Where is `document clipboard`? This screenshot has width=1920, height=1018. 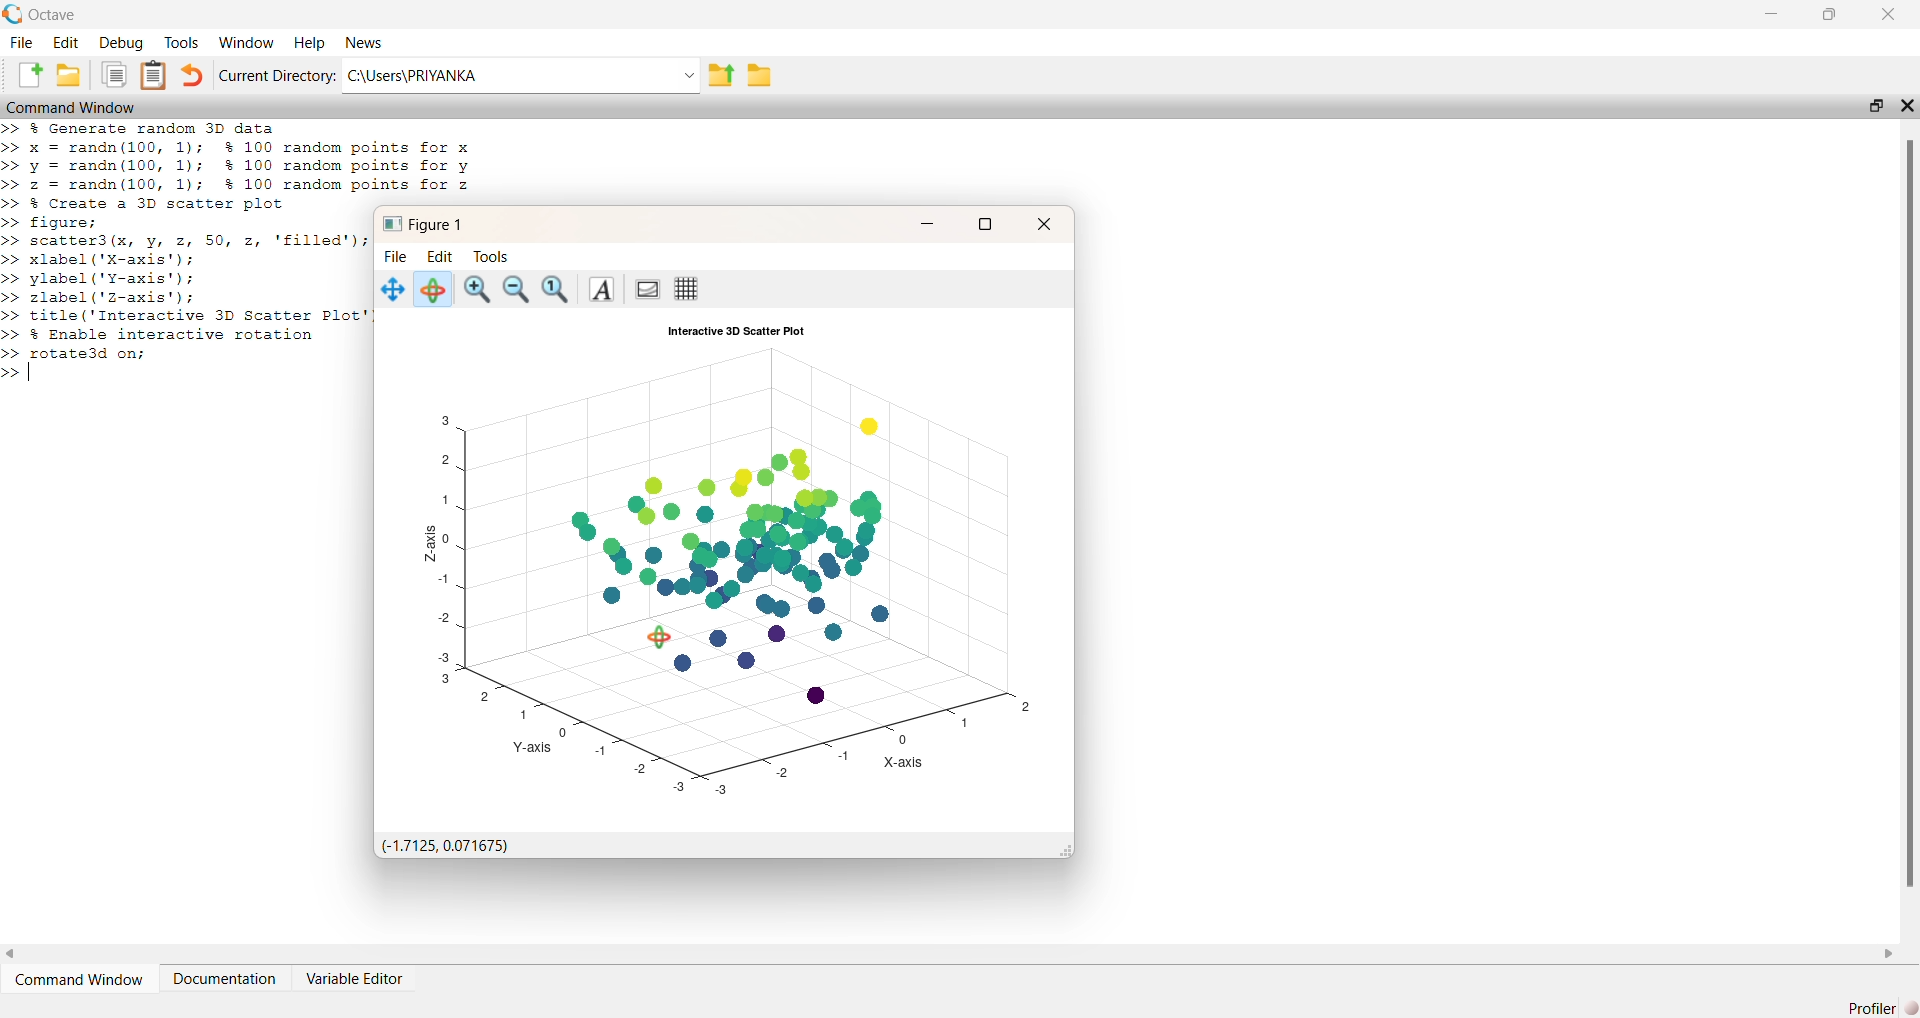
document clipboard is located at coordinates (153, 75).